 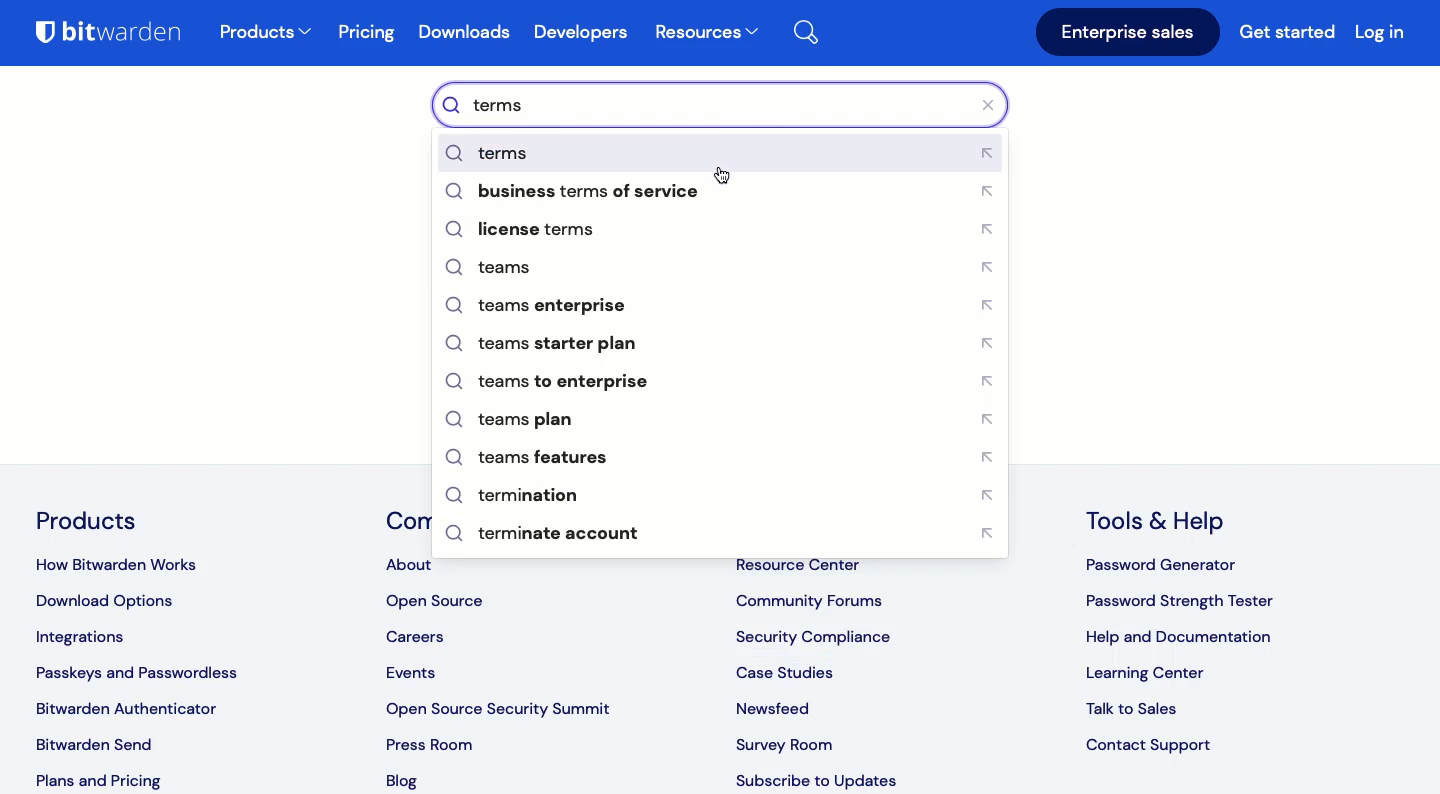 What do you see at coordinates (719, 194) in the screenshot?
I see `business terms of service ` at bounding box center [719, 194].